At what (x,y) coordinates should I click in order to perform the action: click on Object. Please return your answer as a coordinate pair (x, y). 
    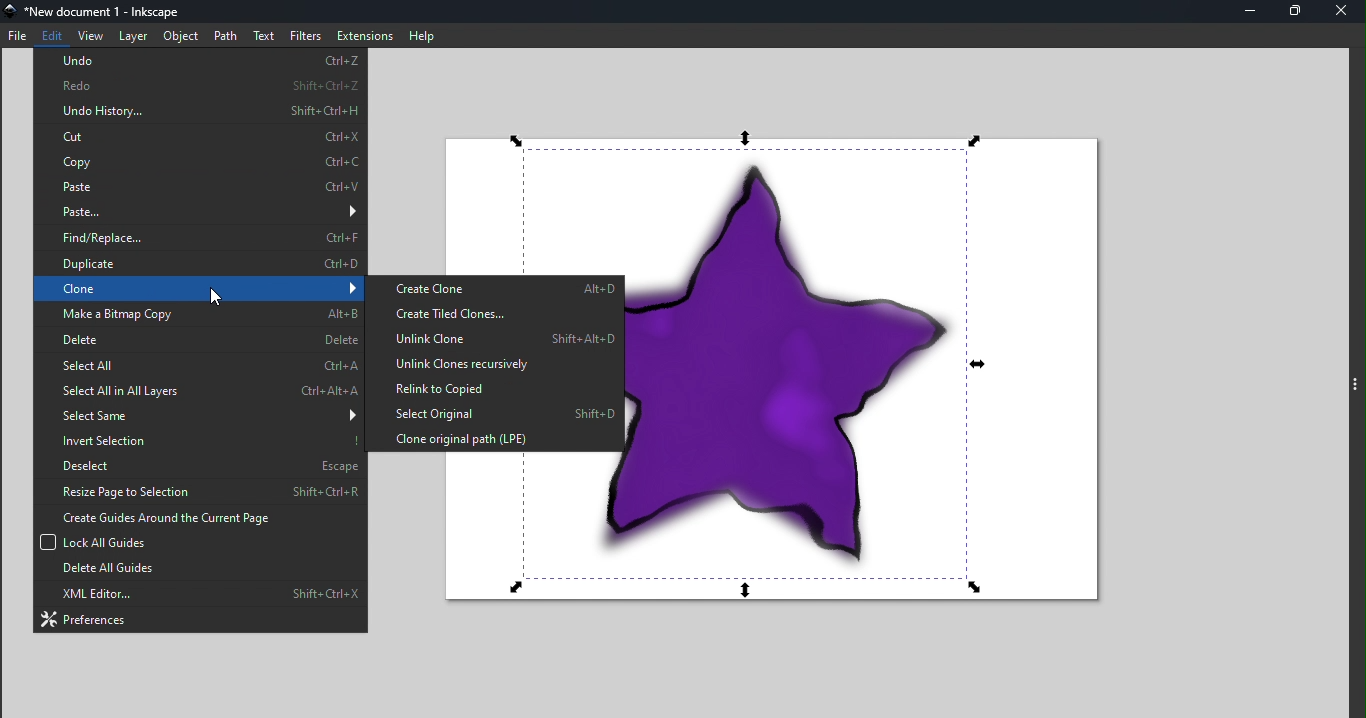
    Looking at the image, I should click on (180, 36).